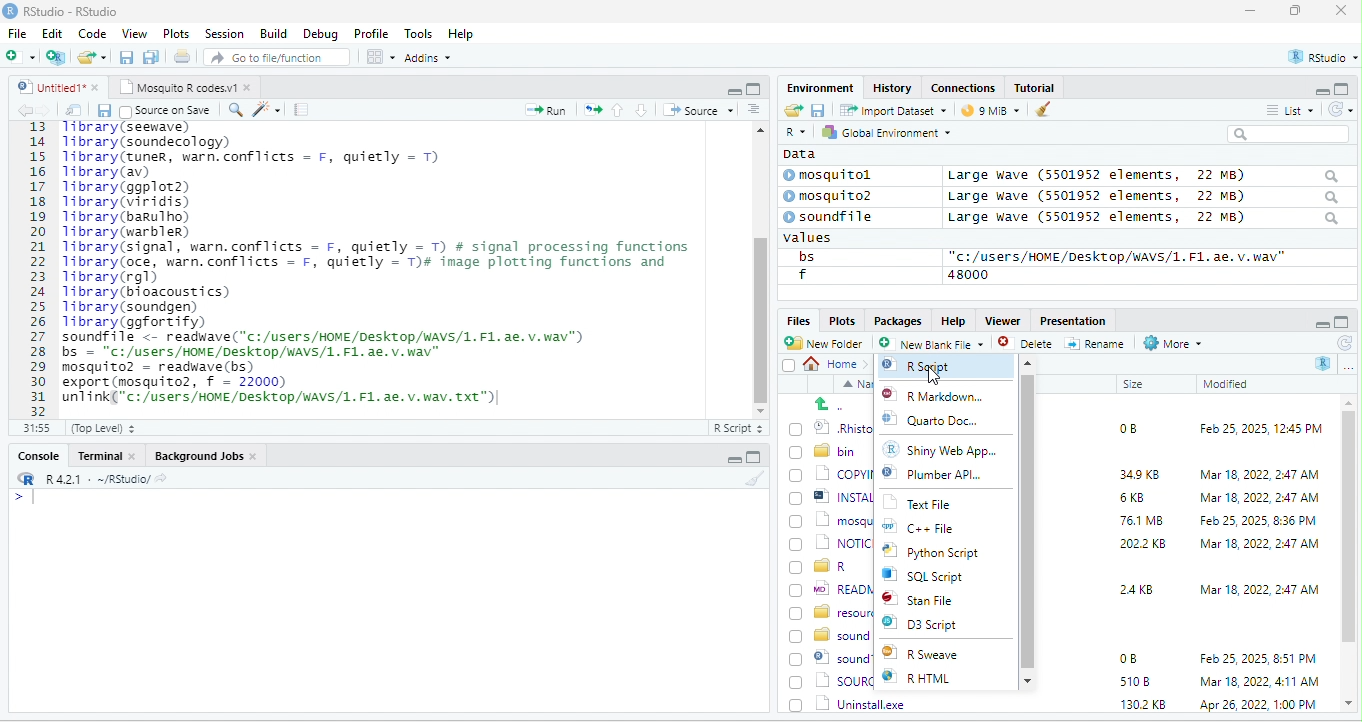  What do you see at coordinates (1286, 110) in the screenshot?
I see `= List ~` at bounding box center [1286, 110].